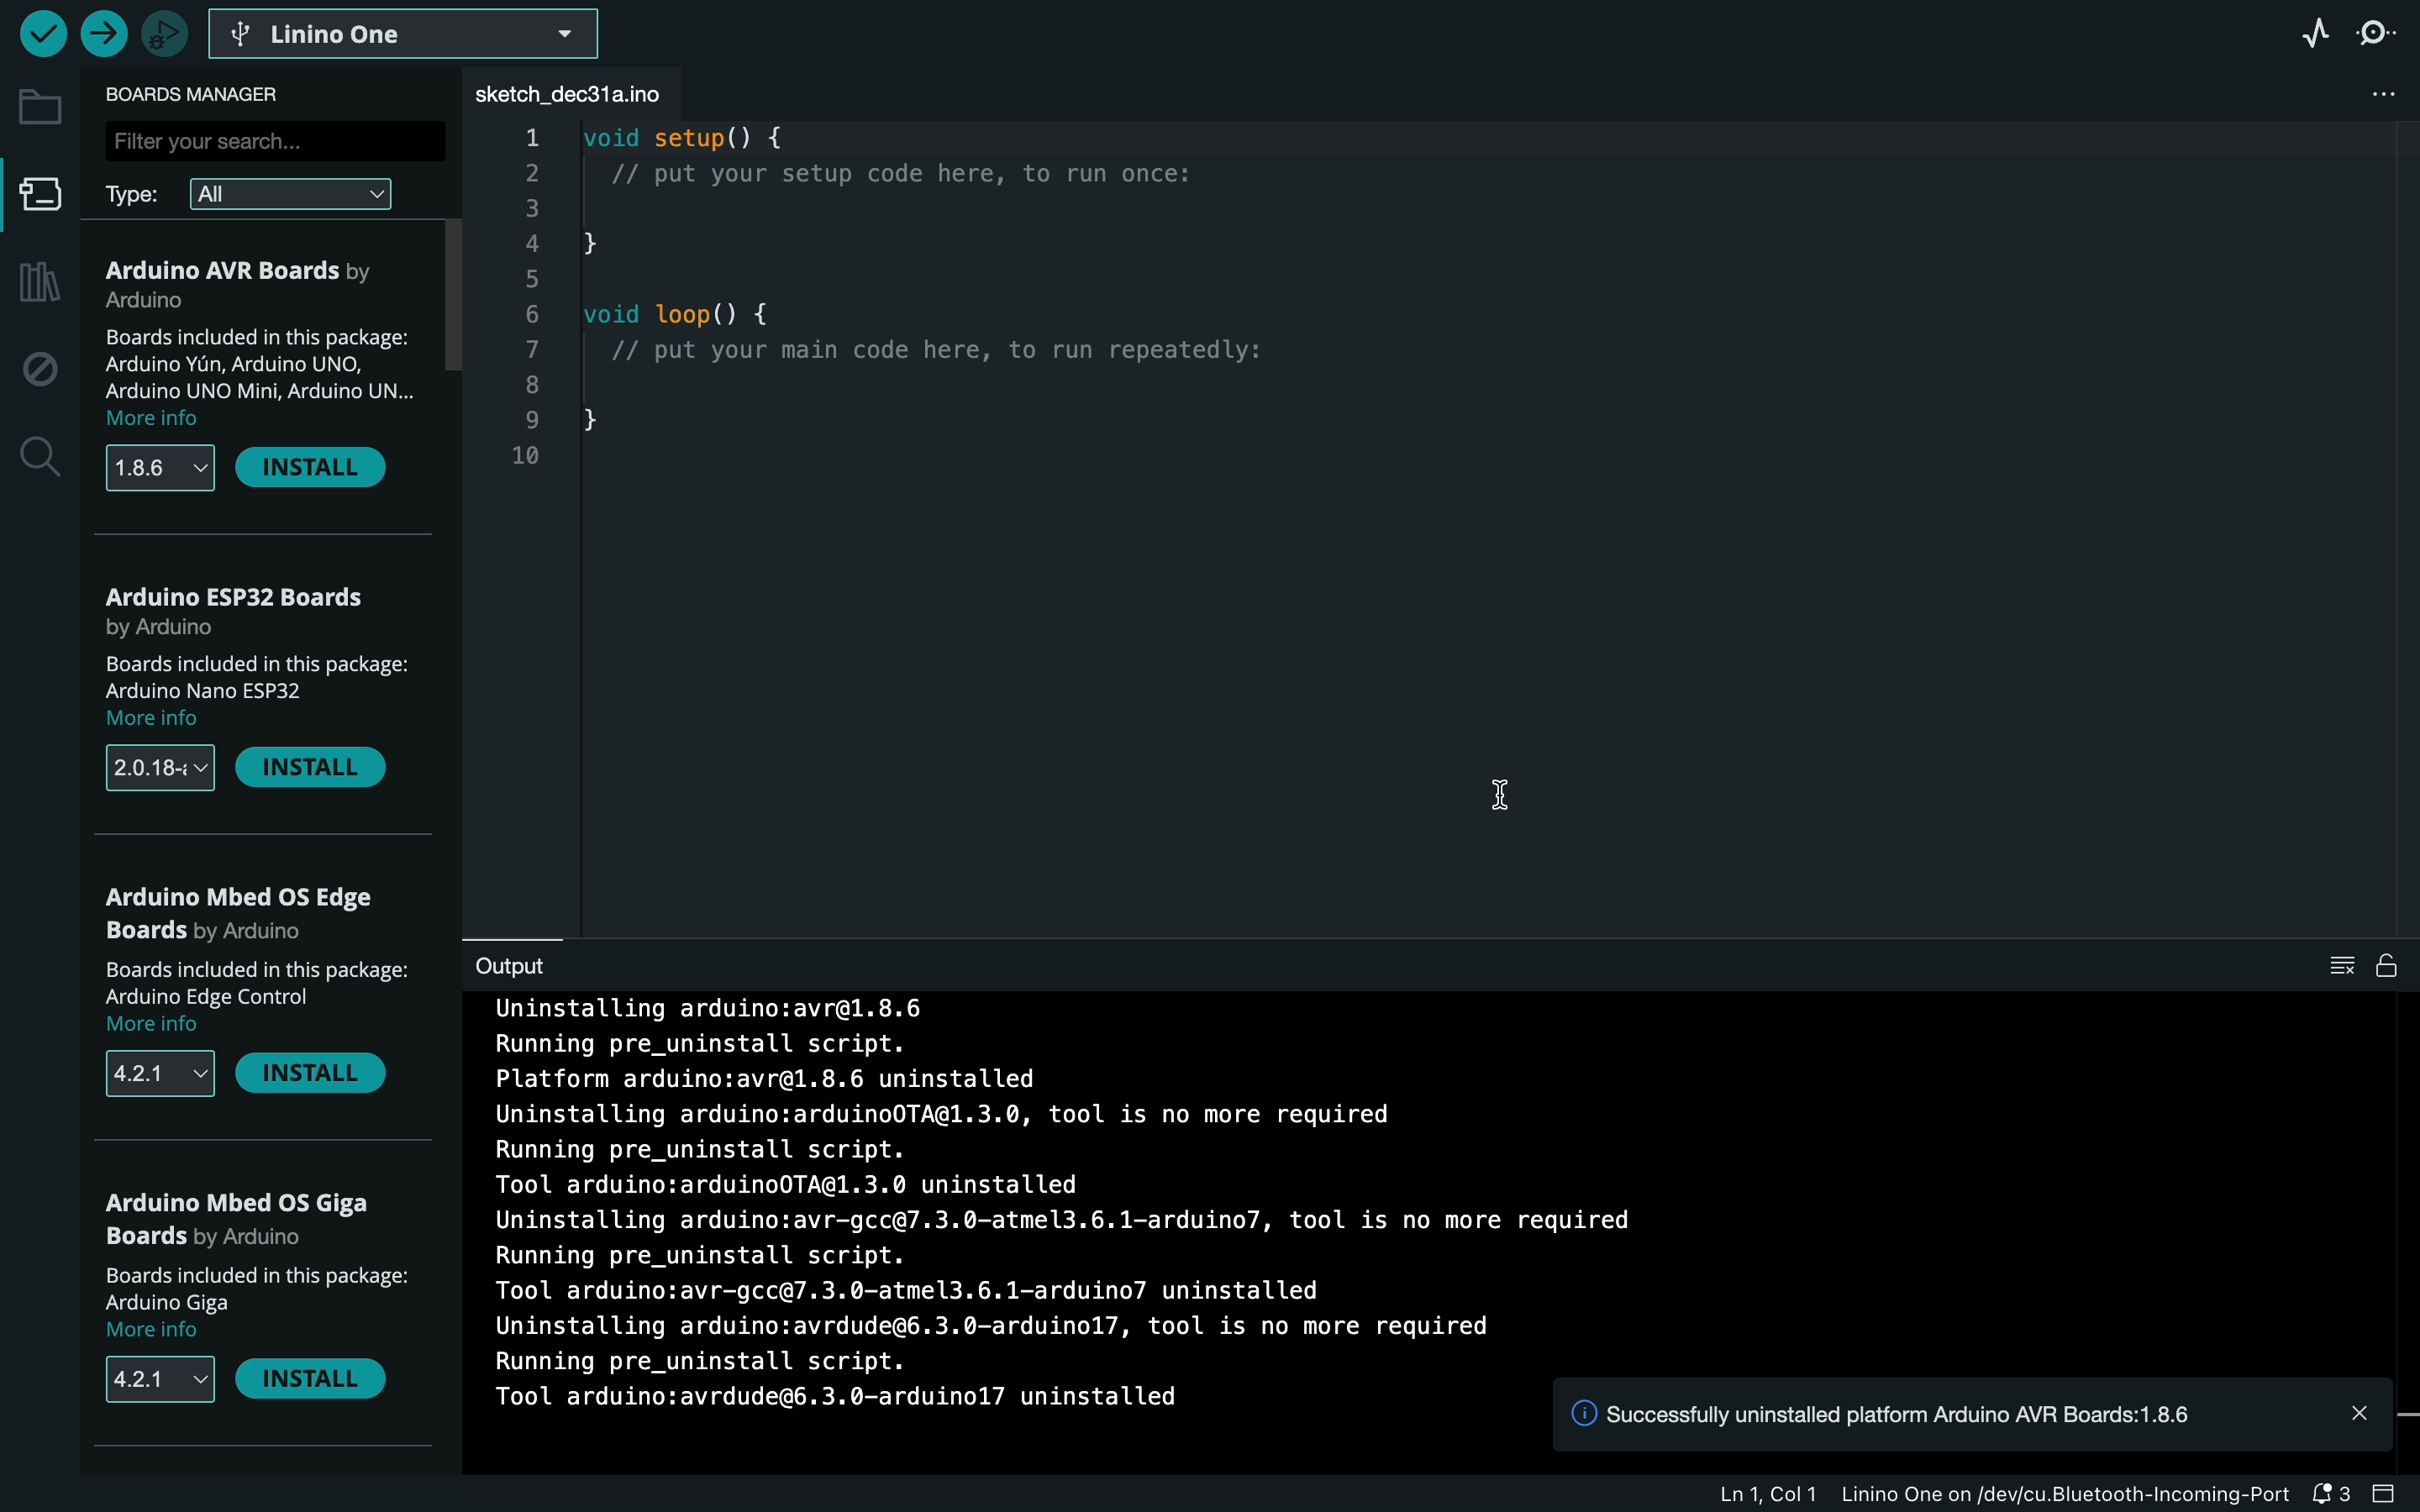  Describe the element at coordinates (279, 140) in the screenshot. I see `search bar` at that location.